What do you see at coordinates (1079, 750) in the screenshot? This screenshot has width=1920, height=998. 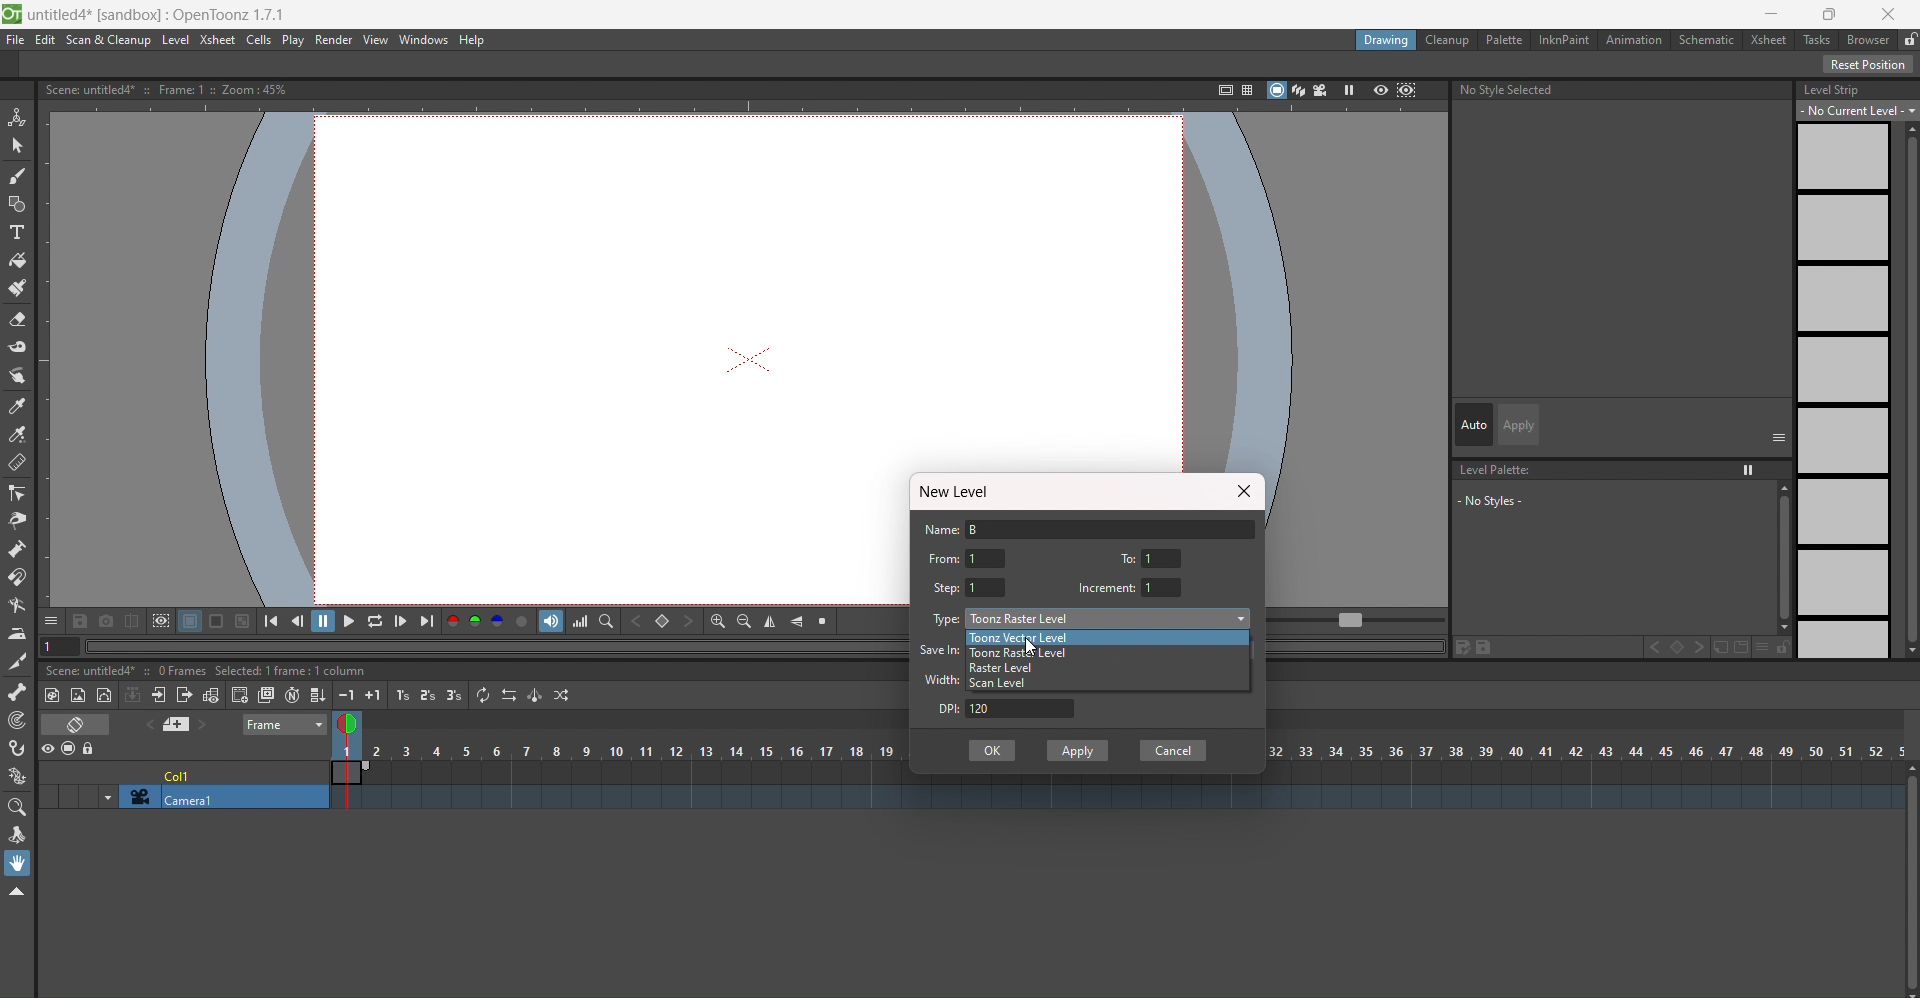 I see `apply` at bounding box center [1079, 750].